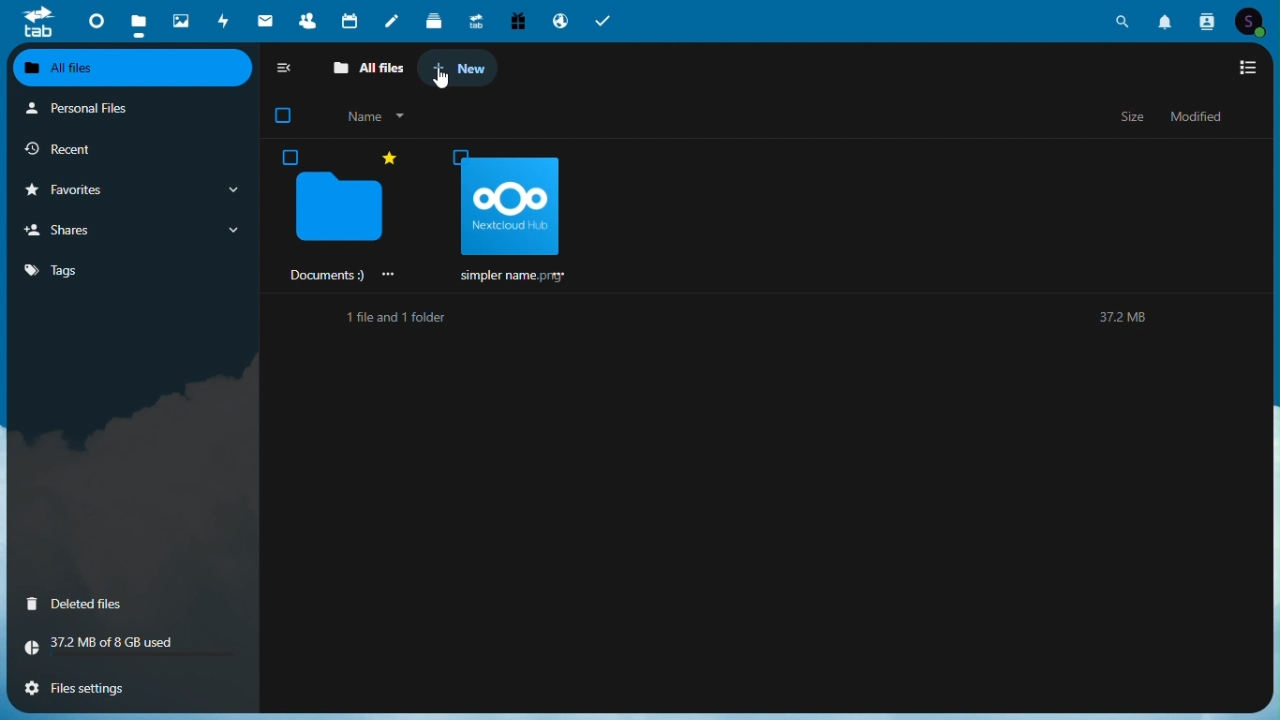 The width and height of the screenshot is (1280, 720). What do you see at coordinates (504, 216) in the screenshot?
I see `simpler name. prey` at bounding box center [504, 216].